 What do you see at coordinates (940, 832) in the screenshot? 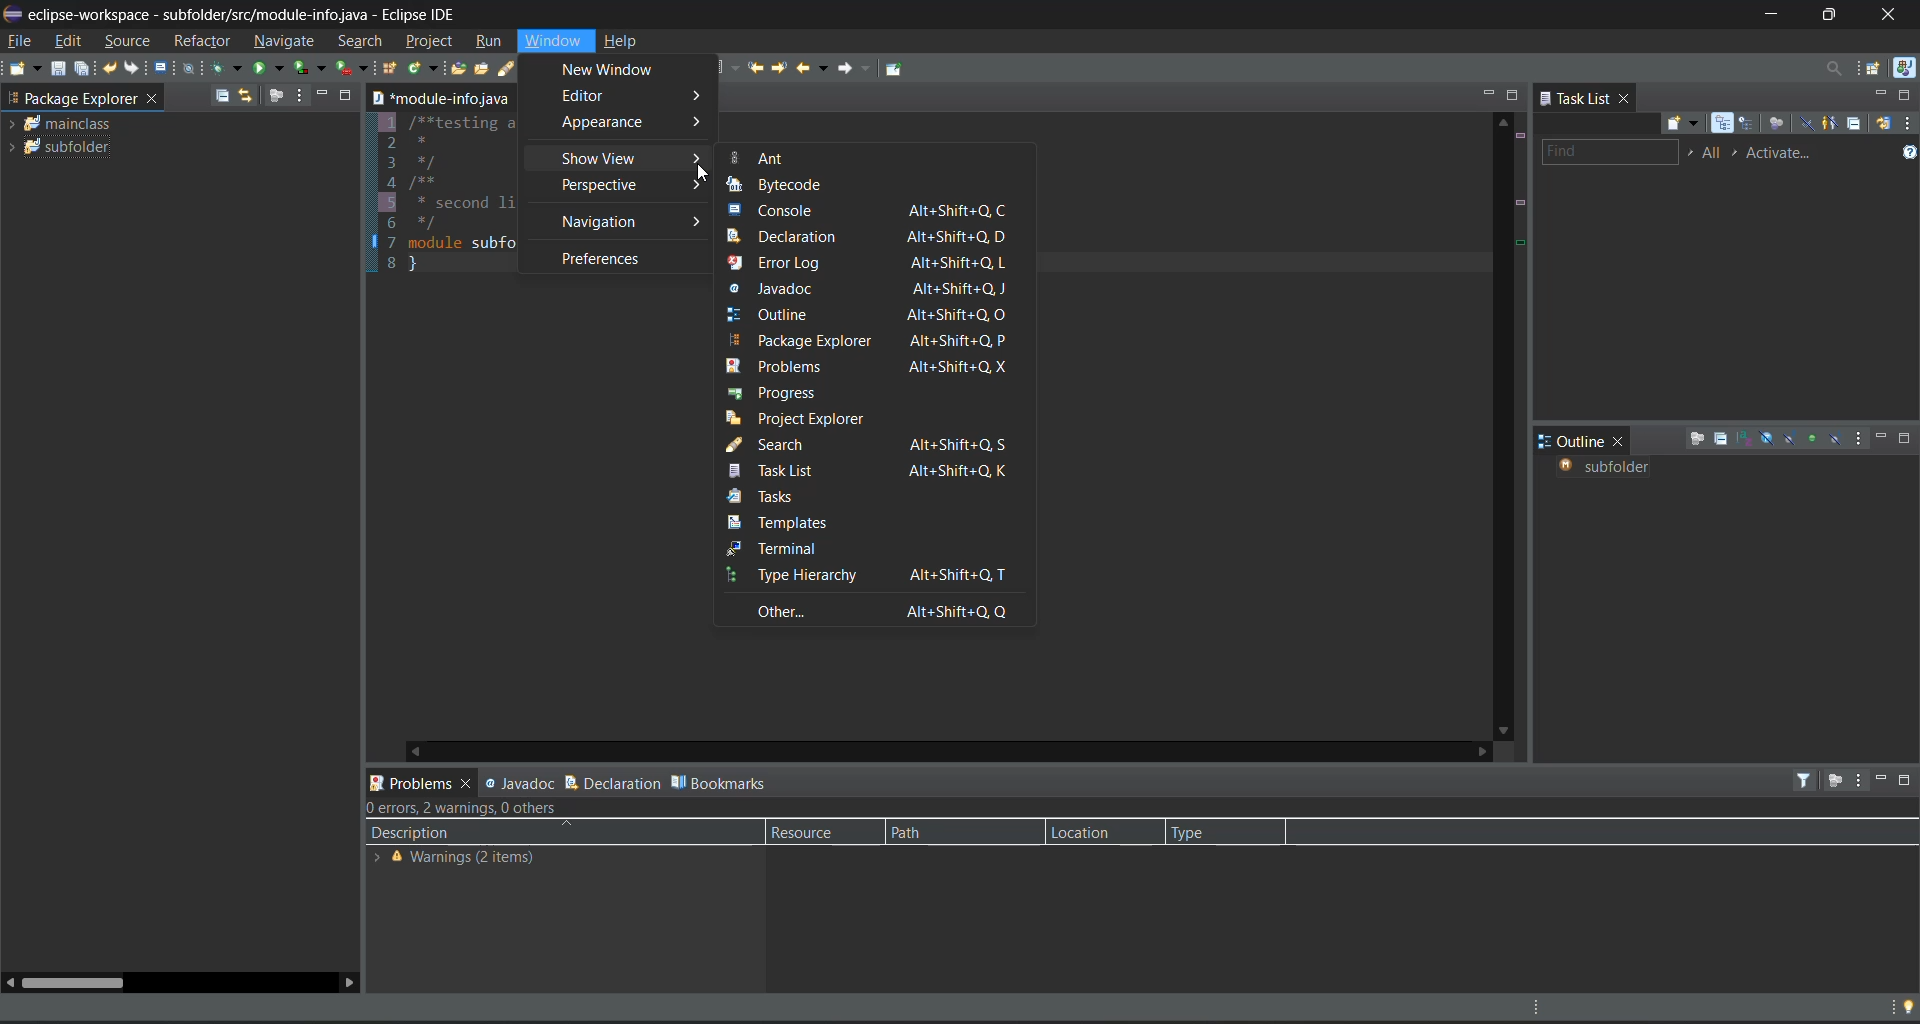
I see `path` at bounding box center [940, 832].